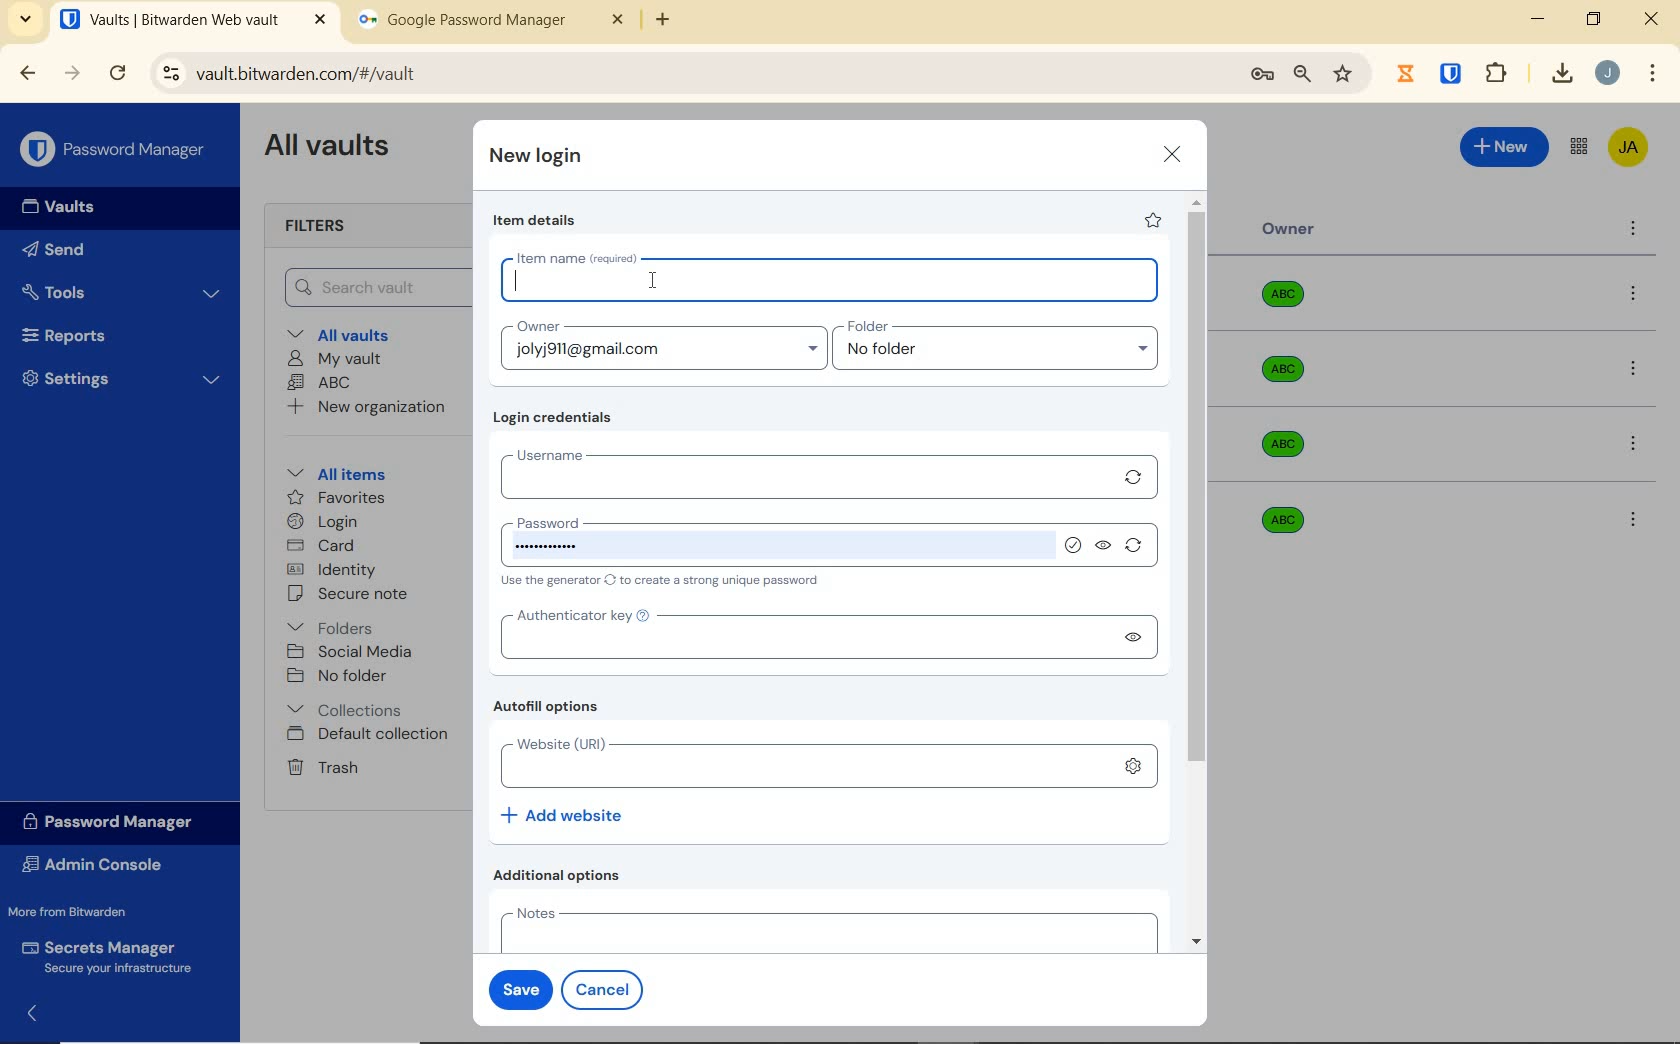  I want to click on address bar, so click(689, 75).